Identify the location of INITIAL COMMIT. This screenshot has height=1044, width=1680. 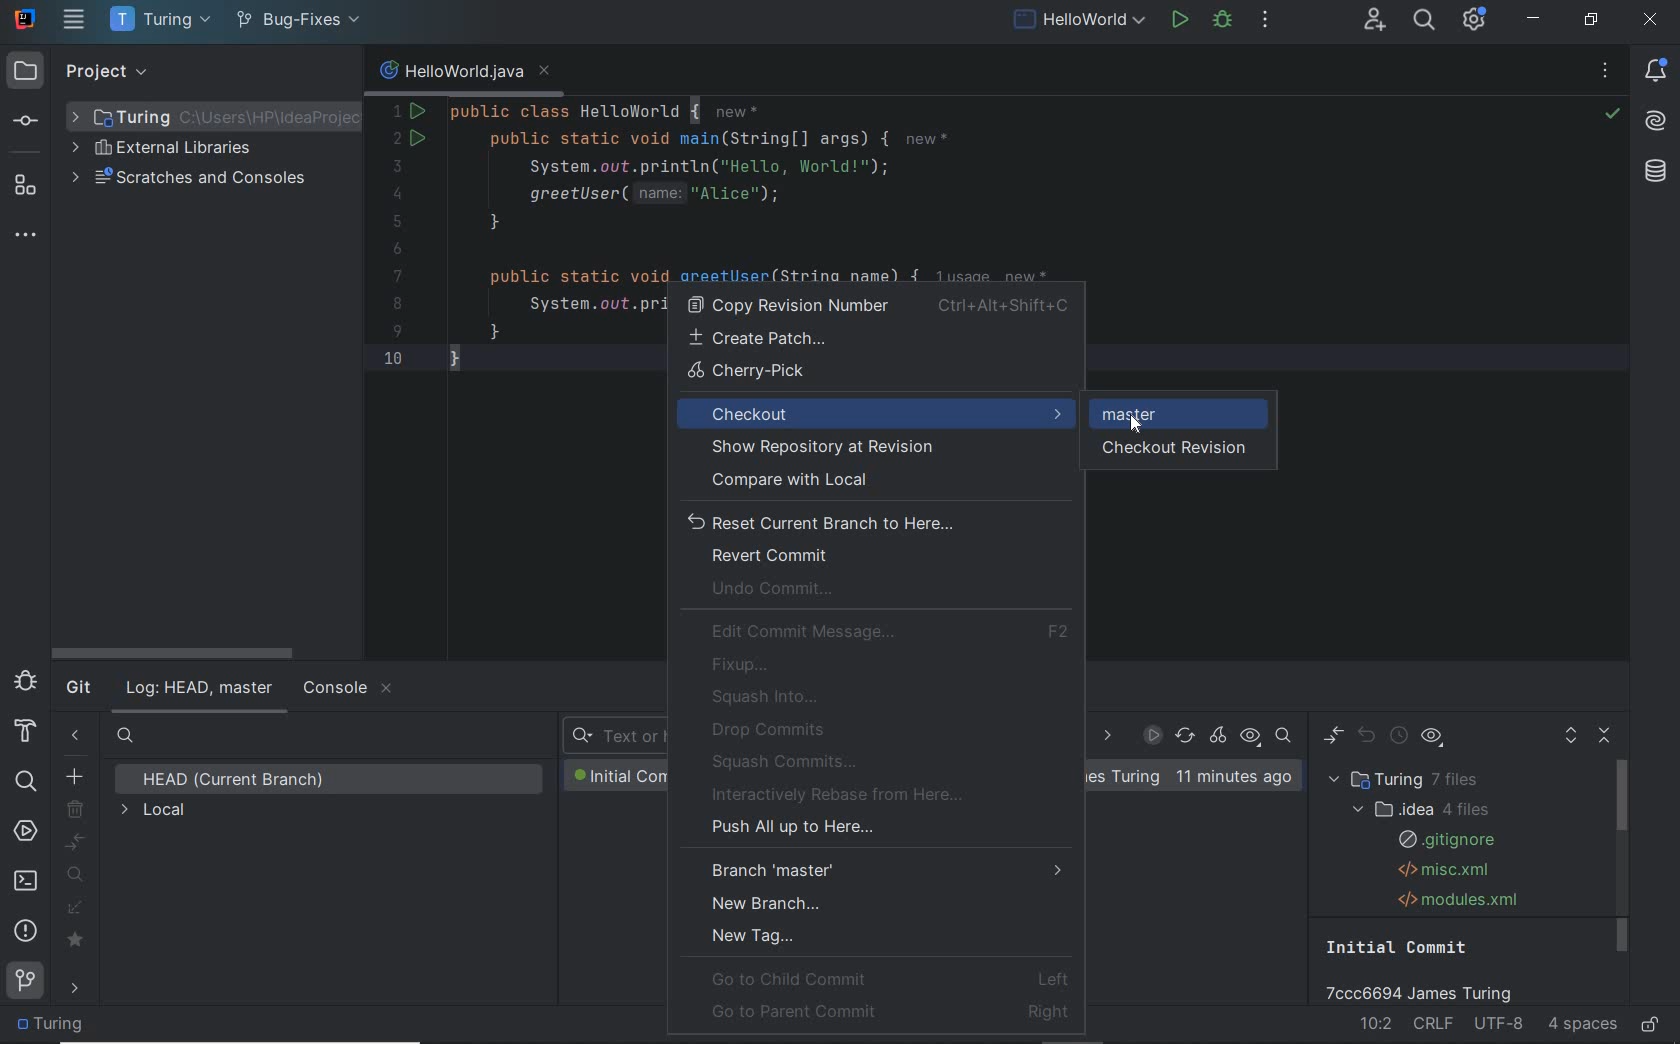
(617, 776).